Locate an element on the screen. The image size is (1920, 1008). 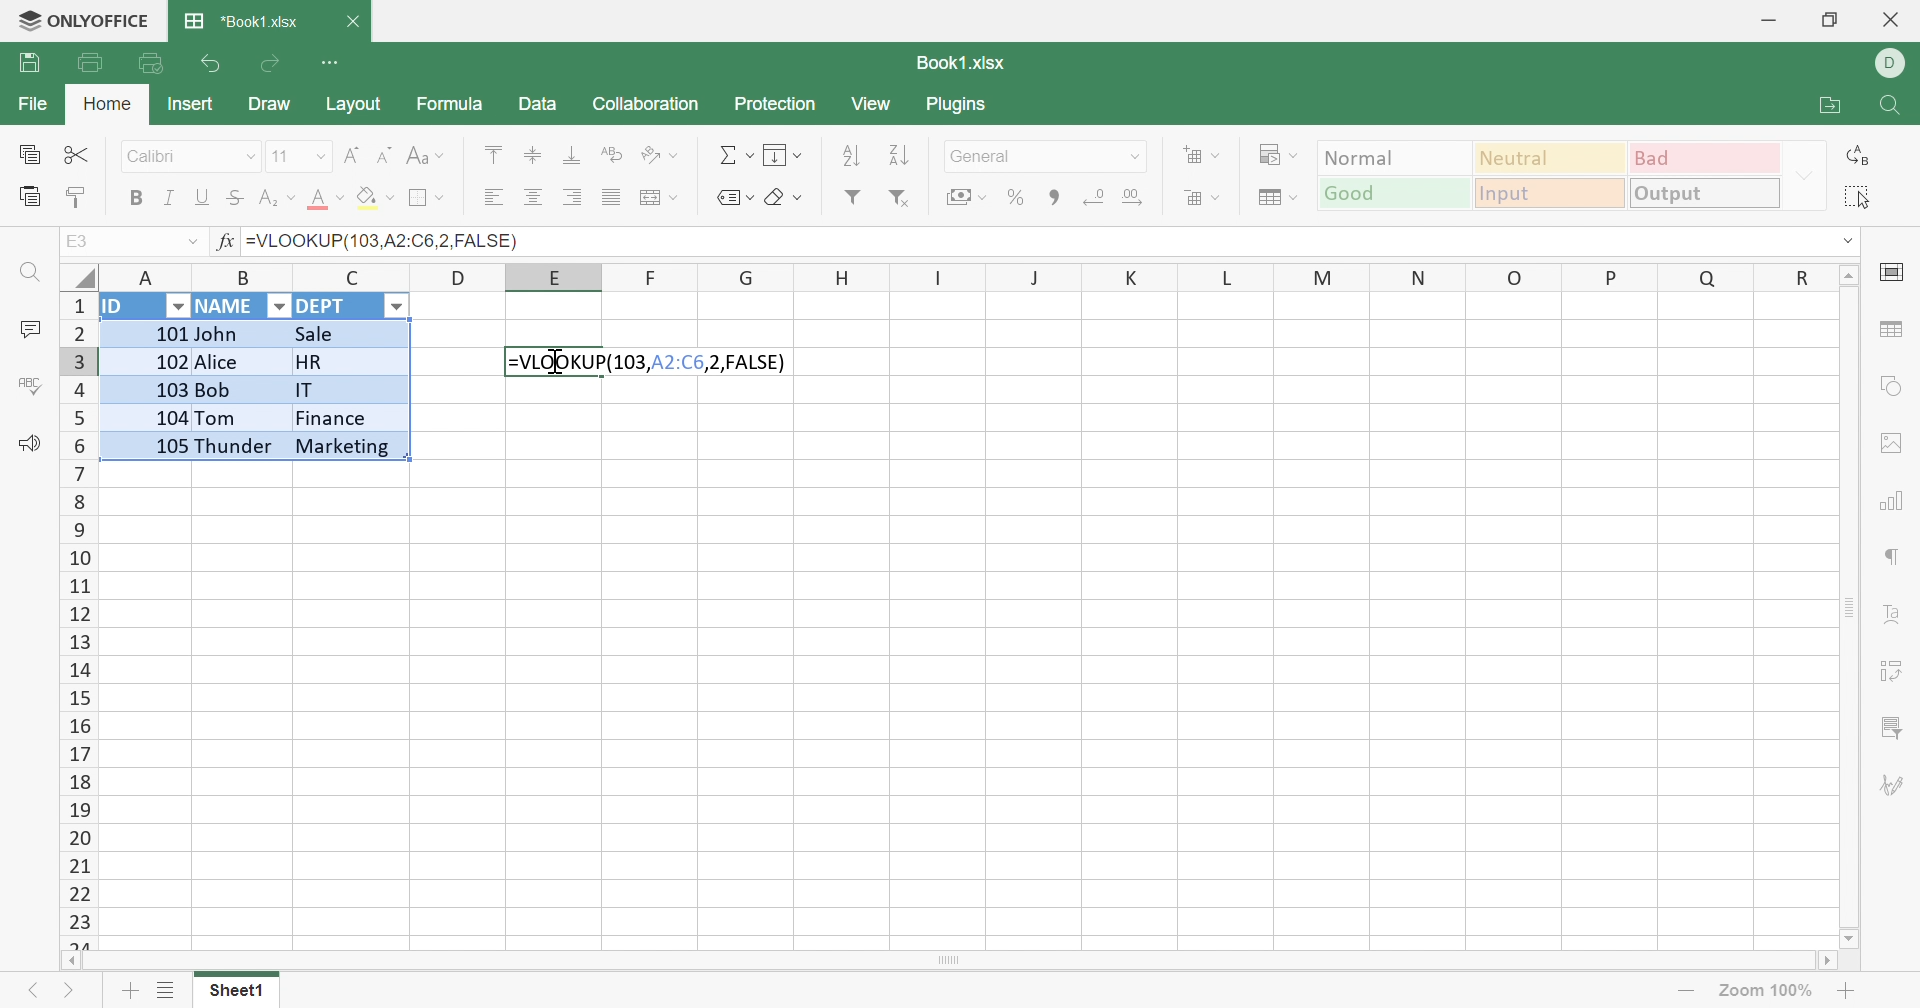
Align Bottom is located at coordinates (569, 154).